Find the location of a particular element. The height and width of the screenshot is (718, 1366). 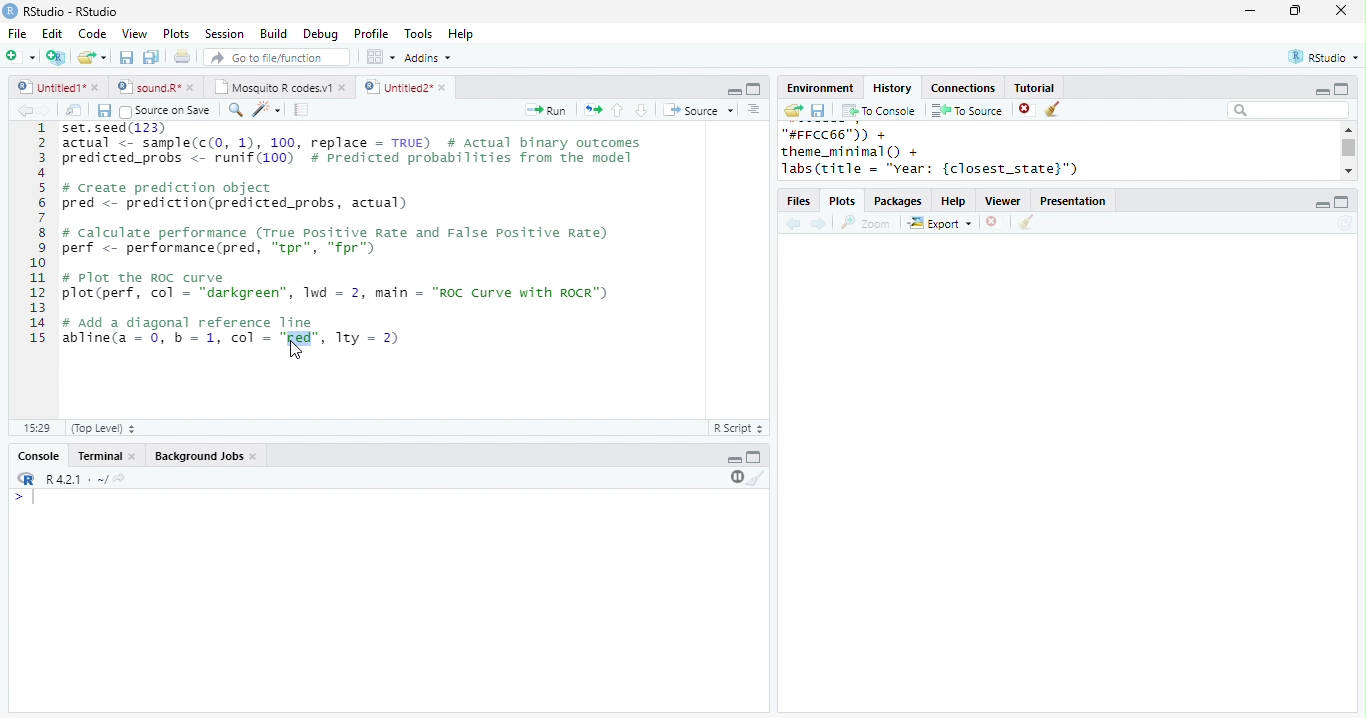

minimize is located at coordinates (734, 90).